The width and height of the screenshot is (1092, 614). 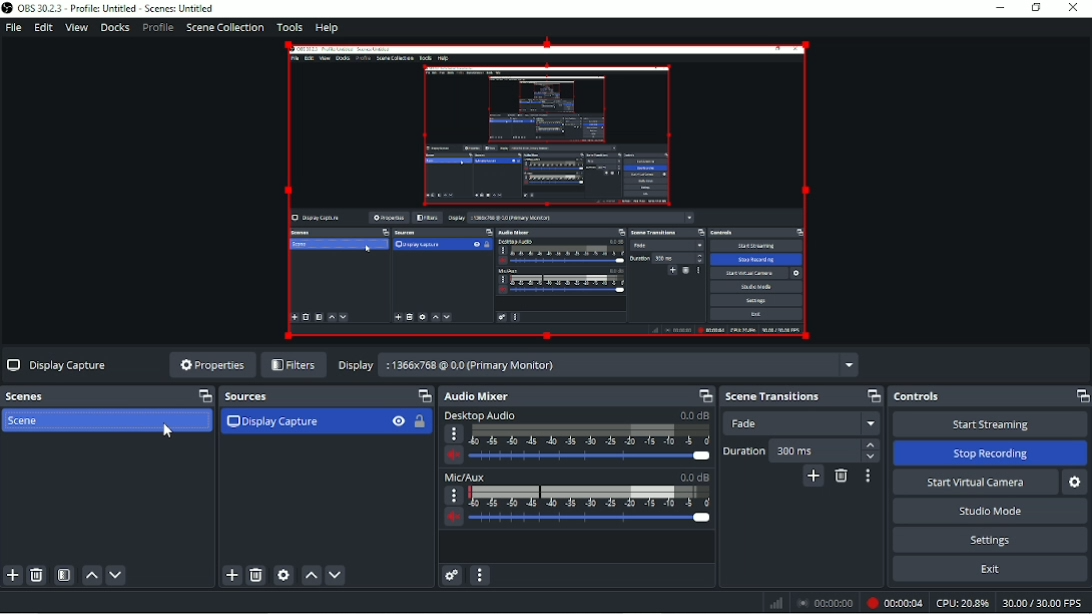 I want to click on Maximize, so click(x=422, y=396).